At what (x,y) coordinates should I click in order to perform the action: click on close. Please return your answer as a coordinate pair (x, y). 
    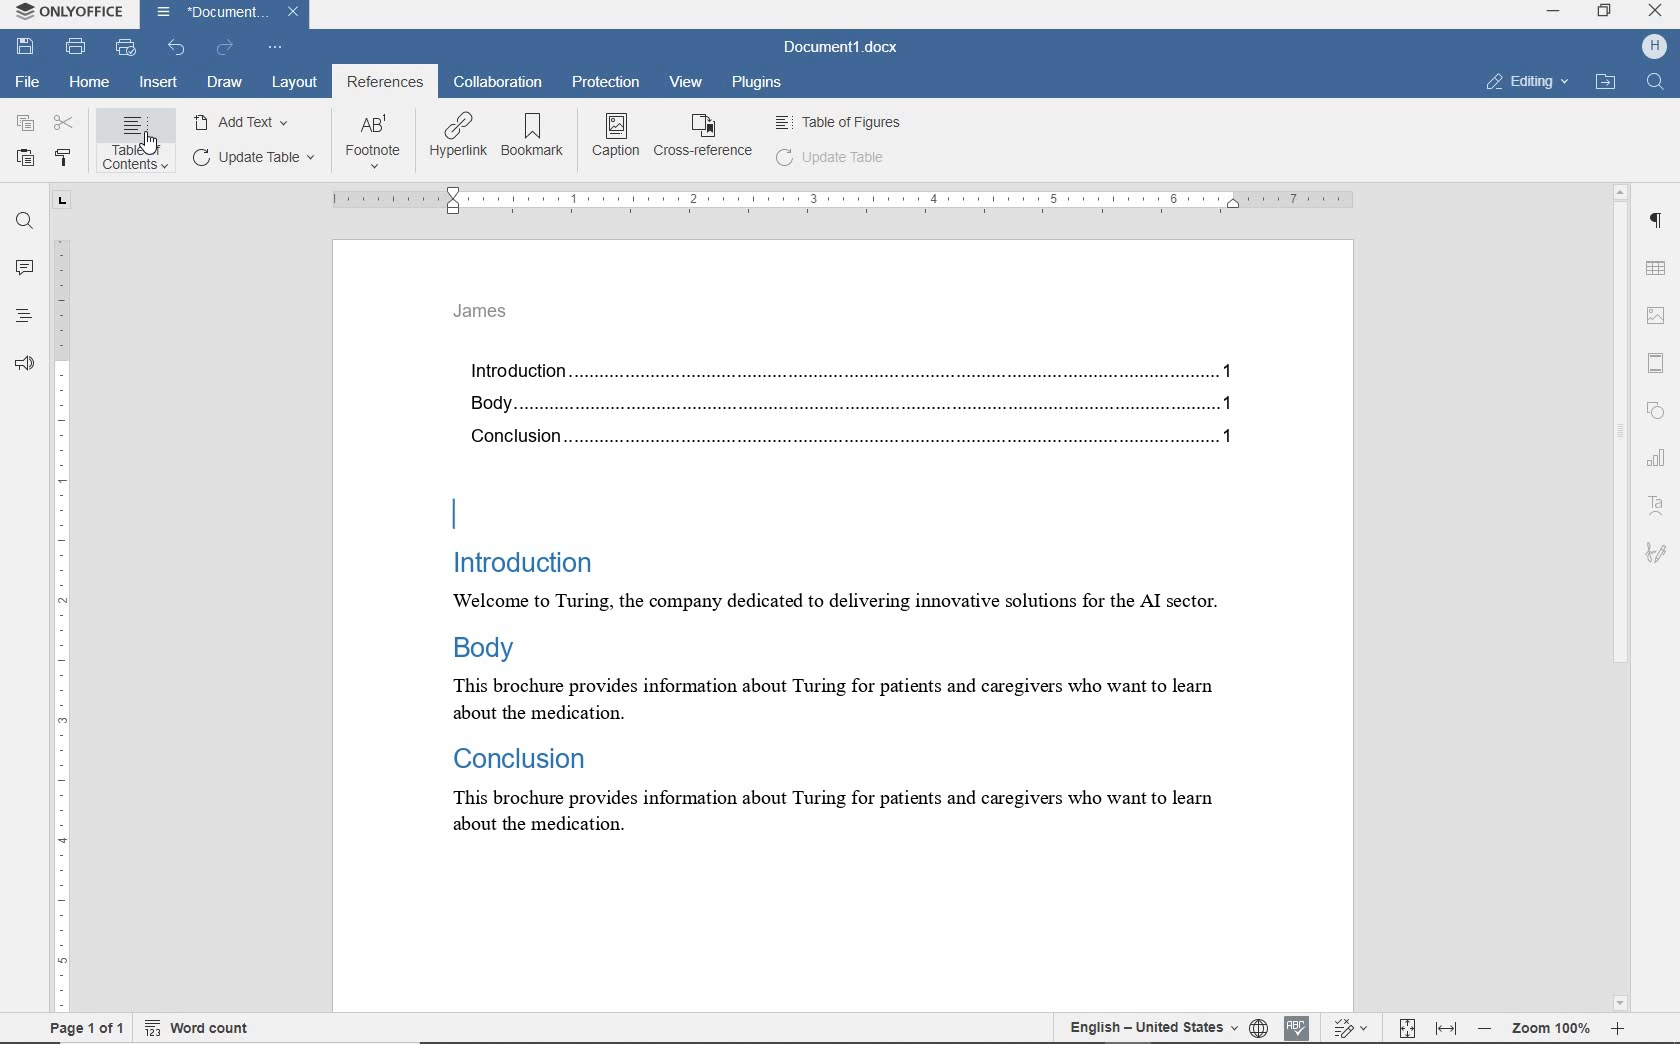
    Looking at the image, I should click on (1656, 13).